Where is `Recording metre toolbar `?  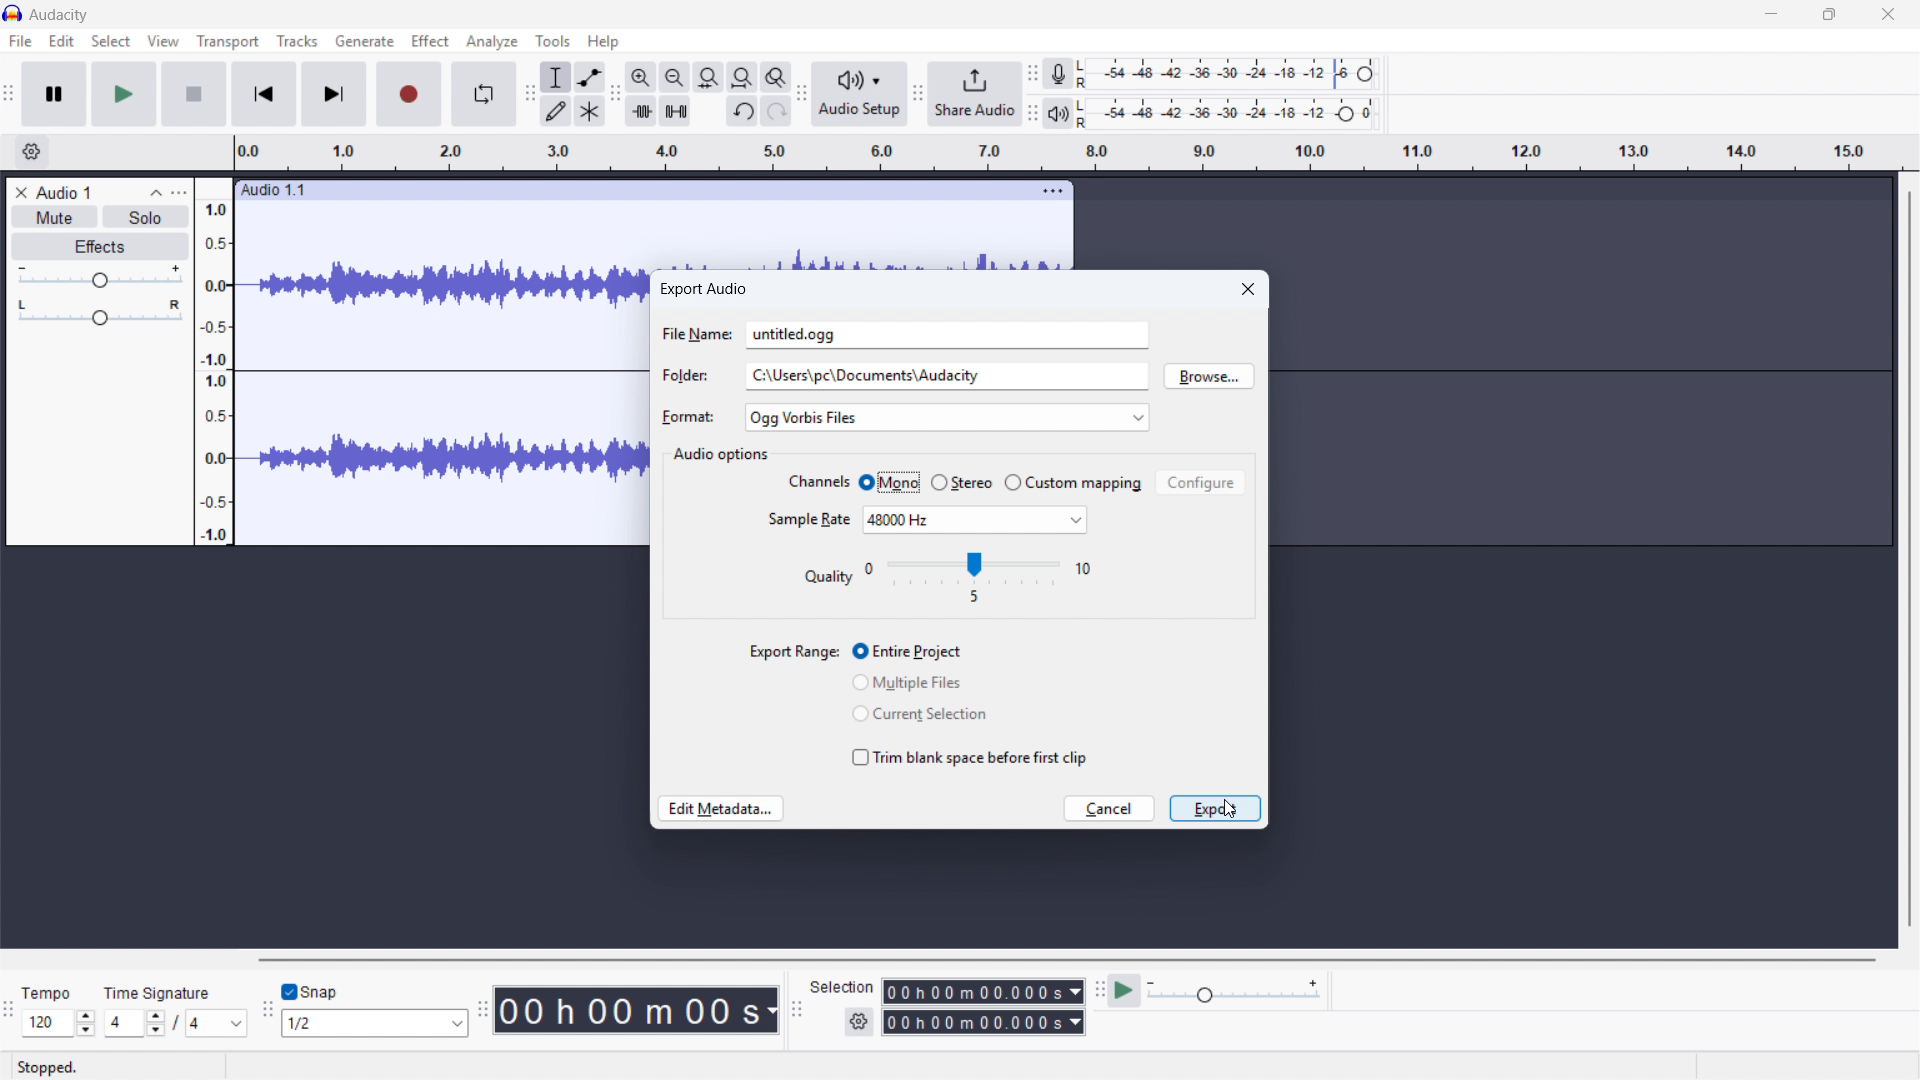 Recording metre toolbar  is located at coordinates (1033, 74).